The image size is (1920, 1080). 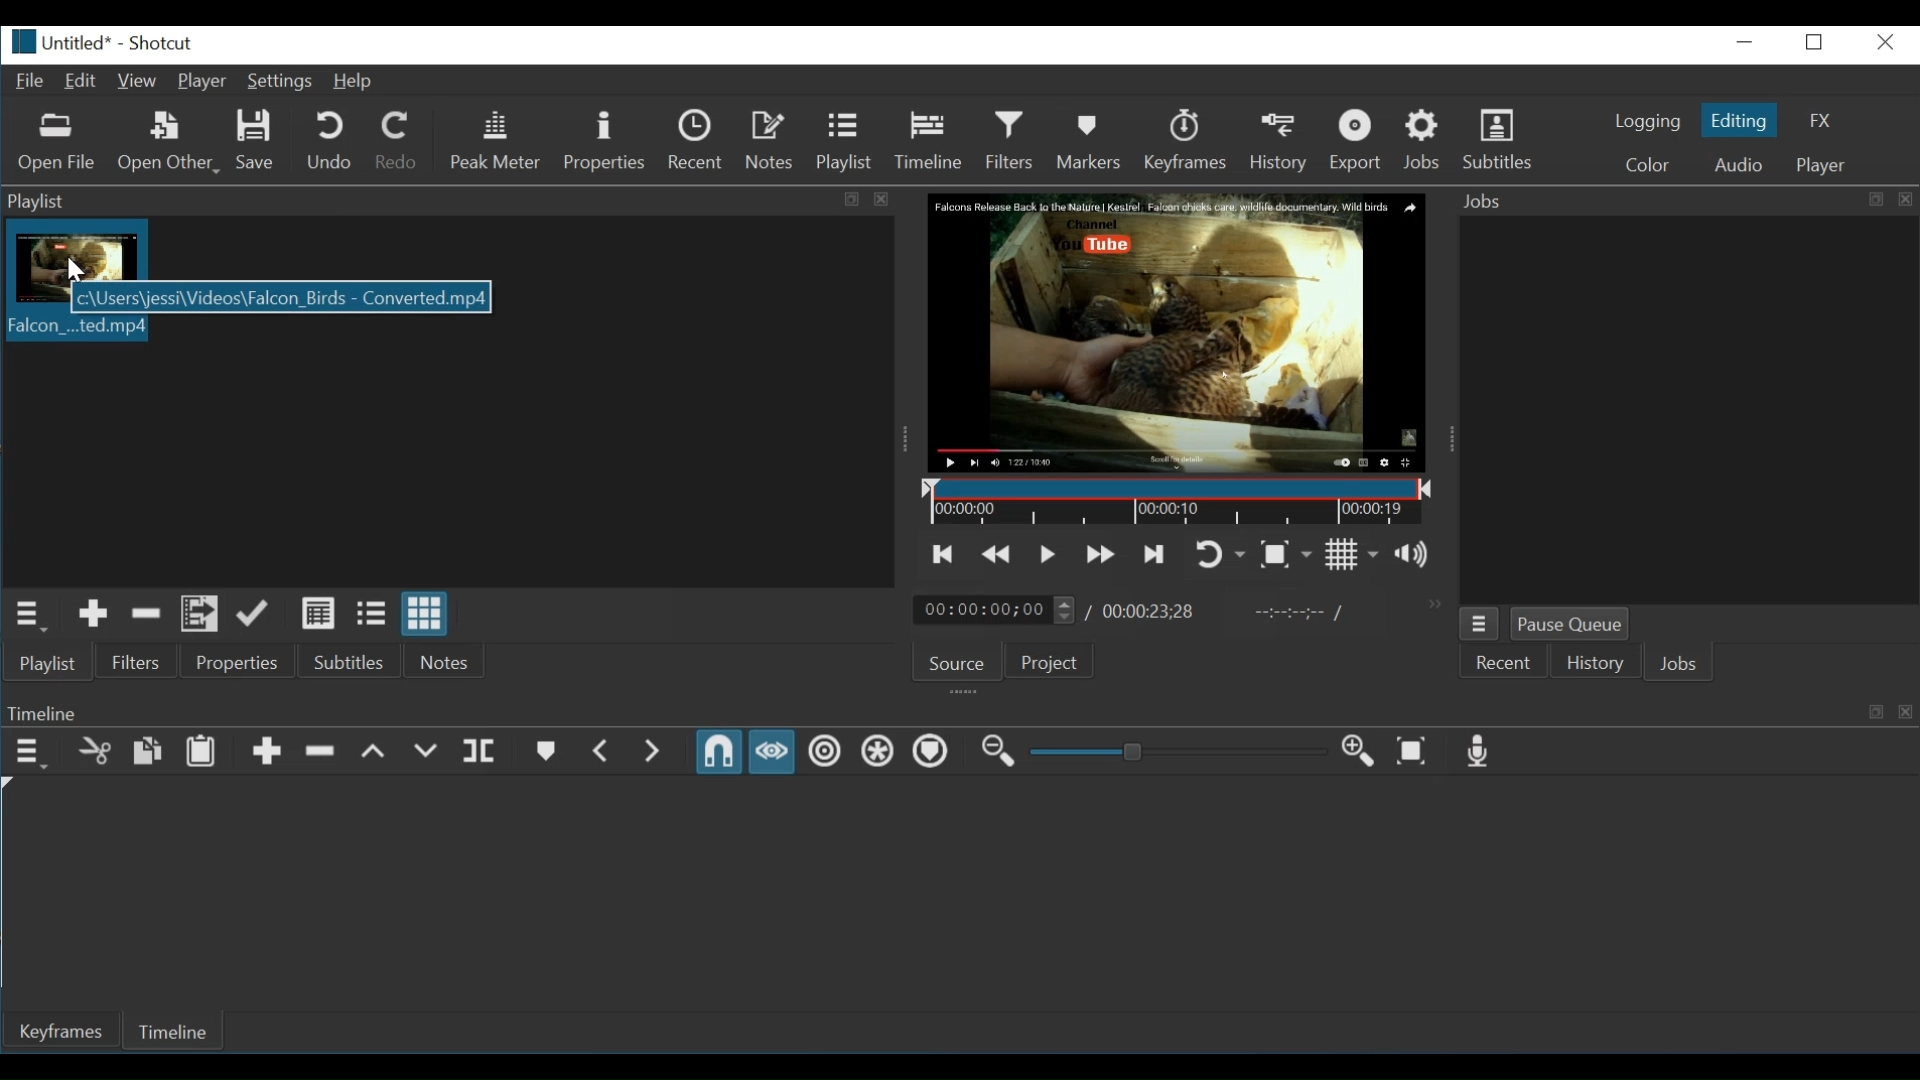 What do you see at coordinates (1737, 164) in the screenshot?
I see `Audio` at bounding box center [1737, 164].